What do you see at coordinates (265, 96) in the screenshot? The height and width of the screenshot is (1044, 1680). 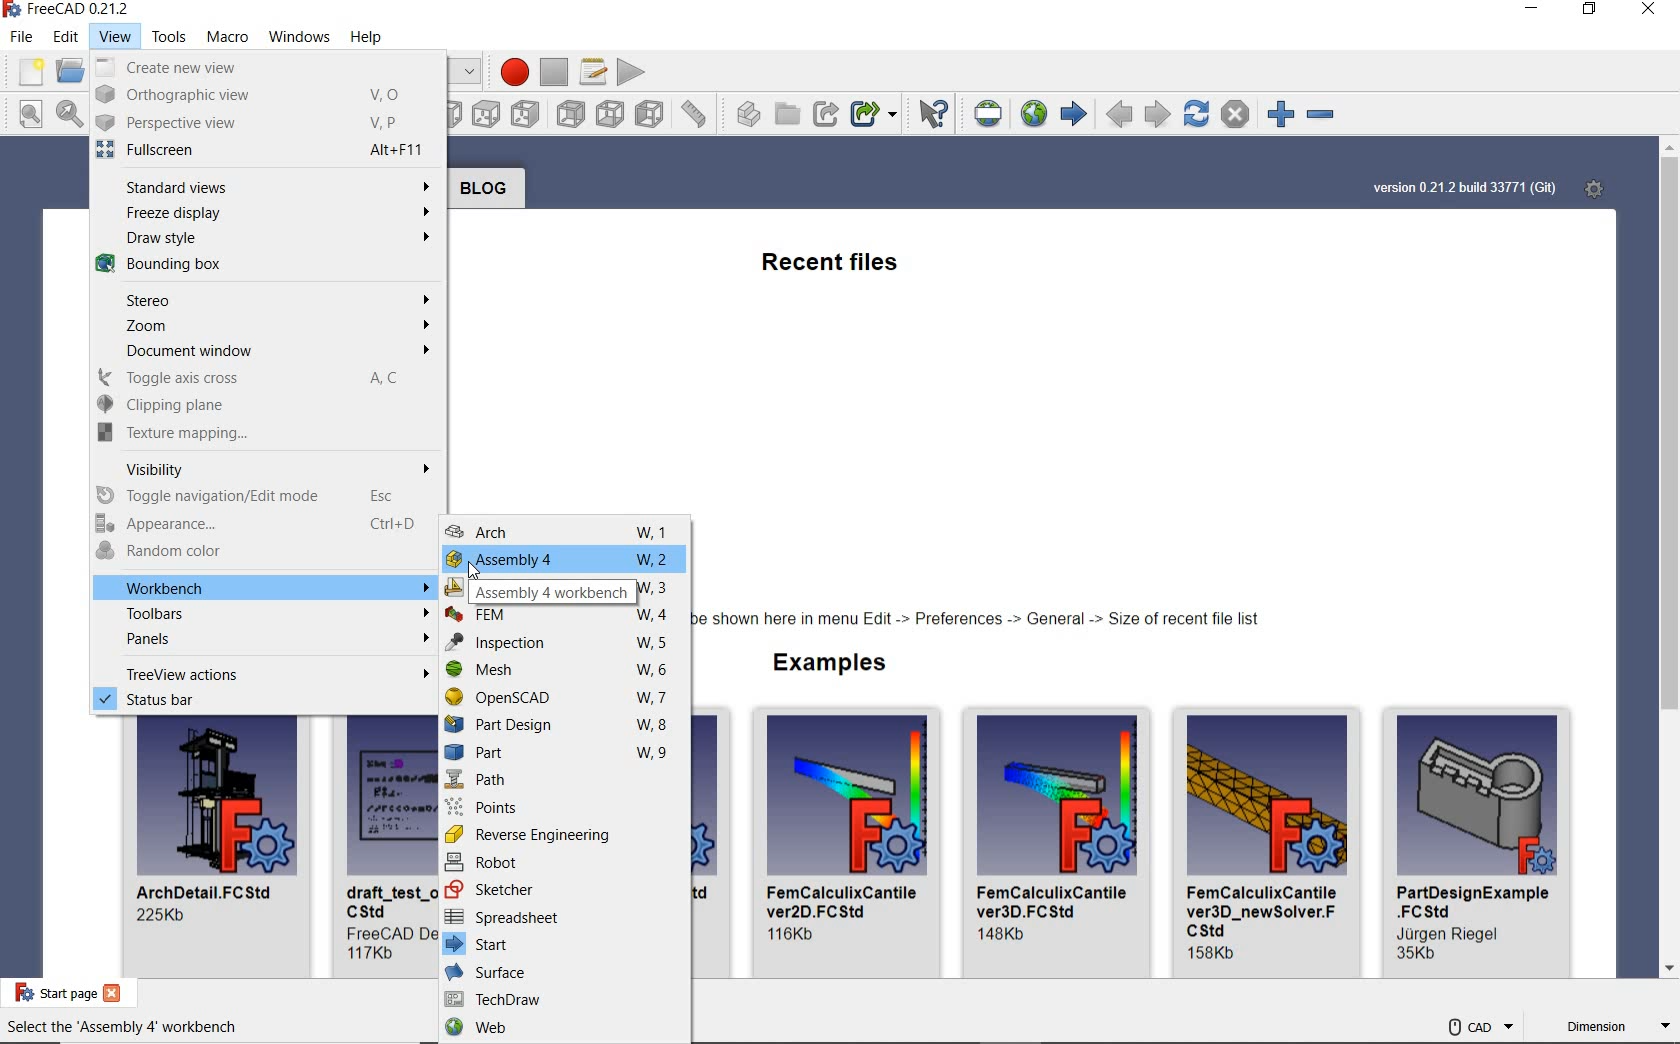 I see `orthographic view` at bounding box center [265, 96].